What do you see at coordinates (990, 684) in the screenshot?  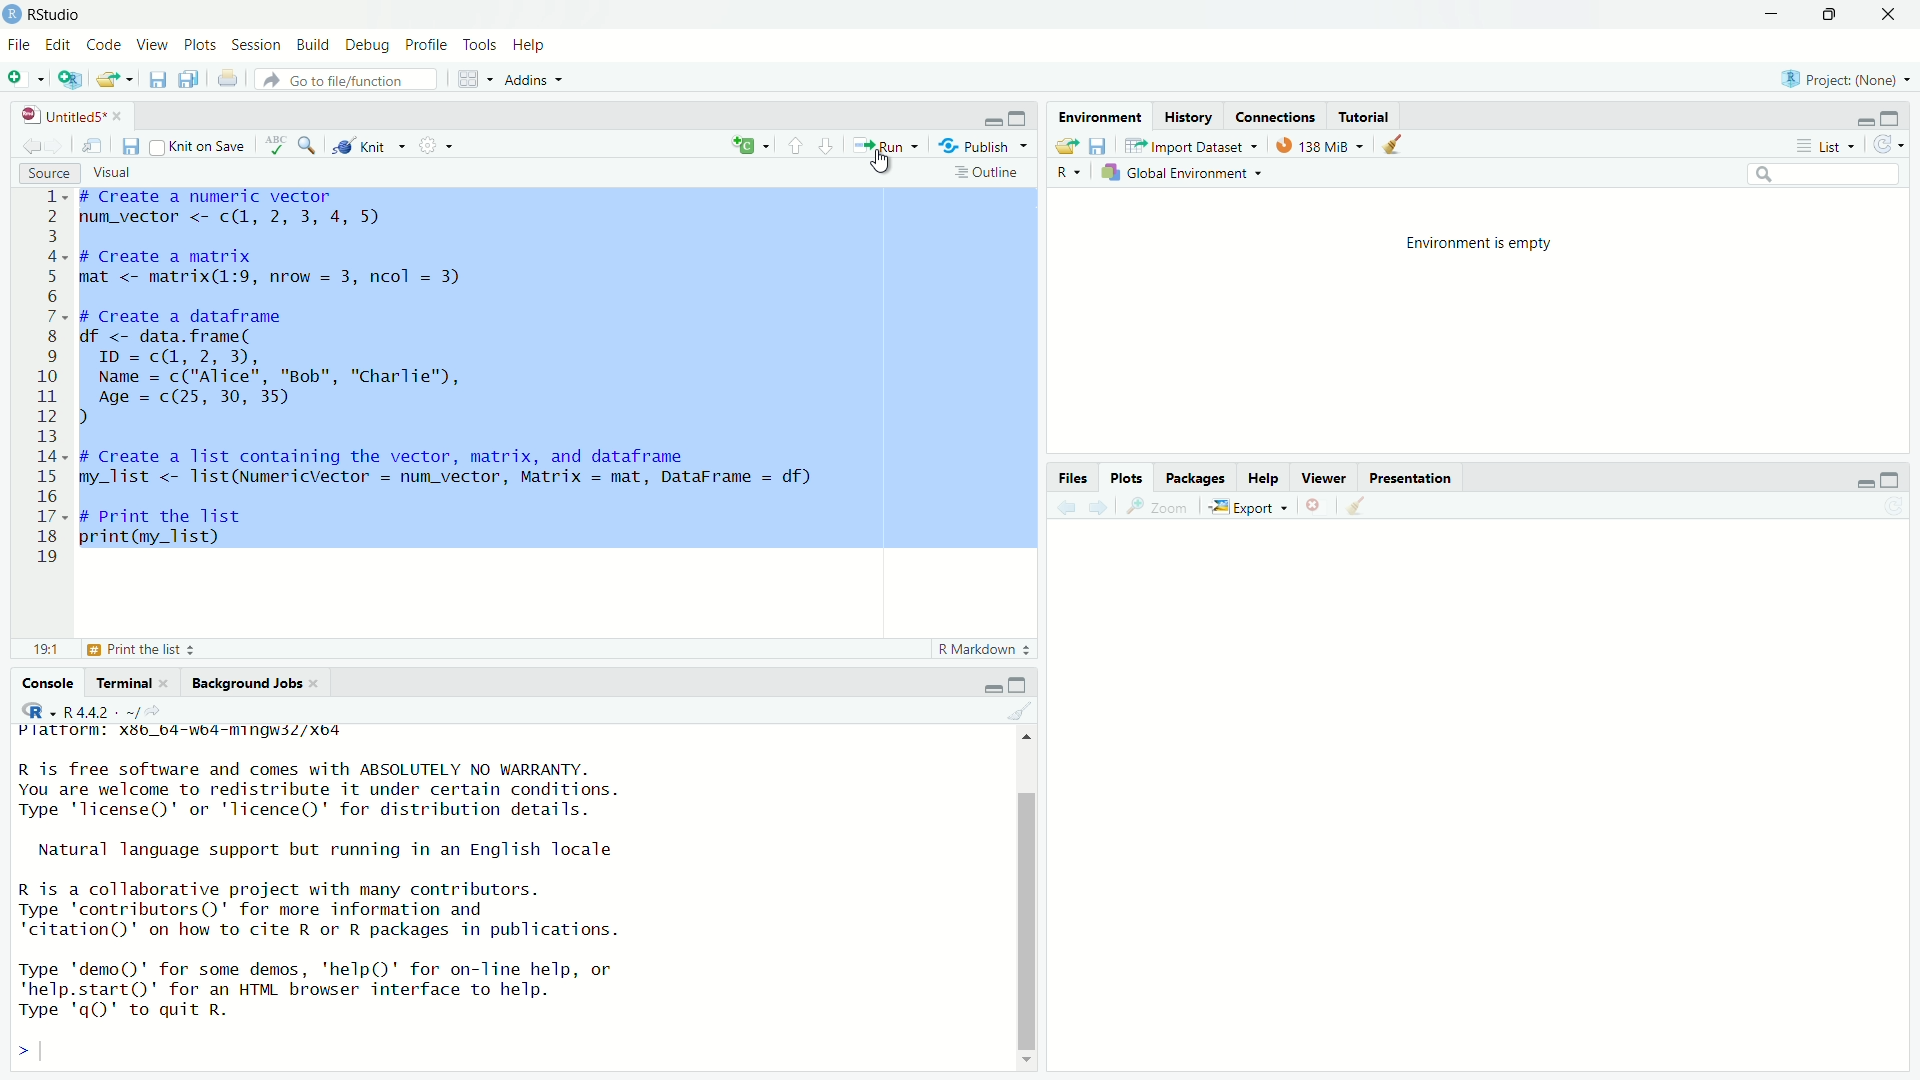 I see `minimise` at bounding box center [990, 684].